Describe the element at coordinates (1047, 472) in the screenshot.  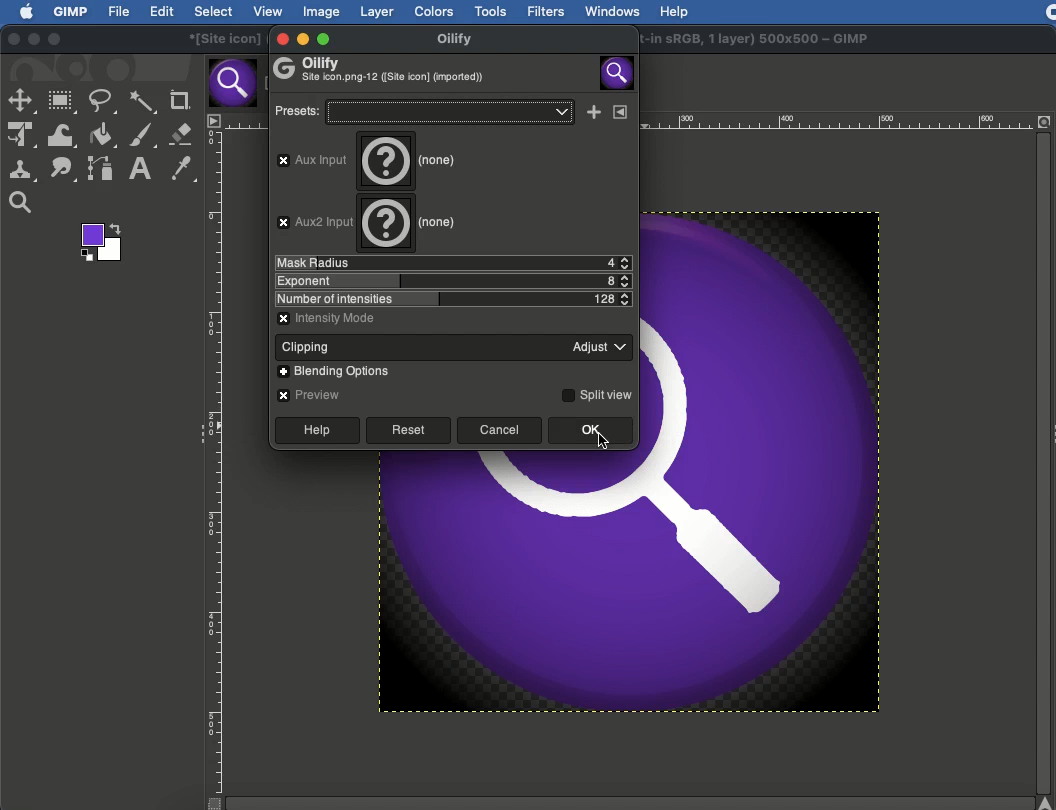
I see `Scroll` at that location.